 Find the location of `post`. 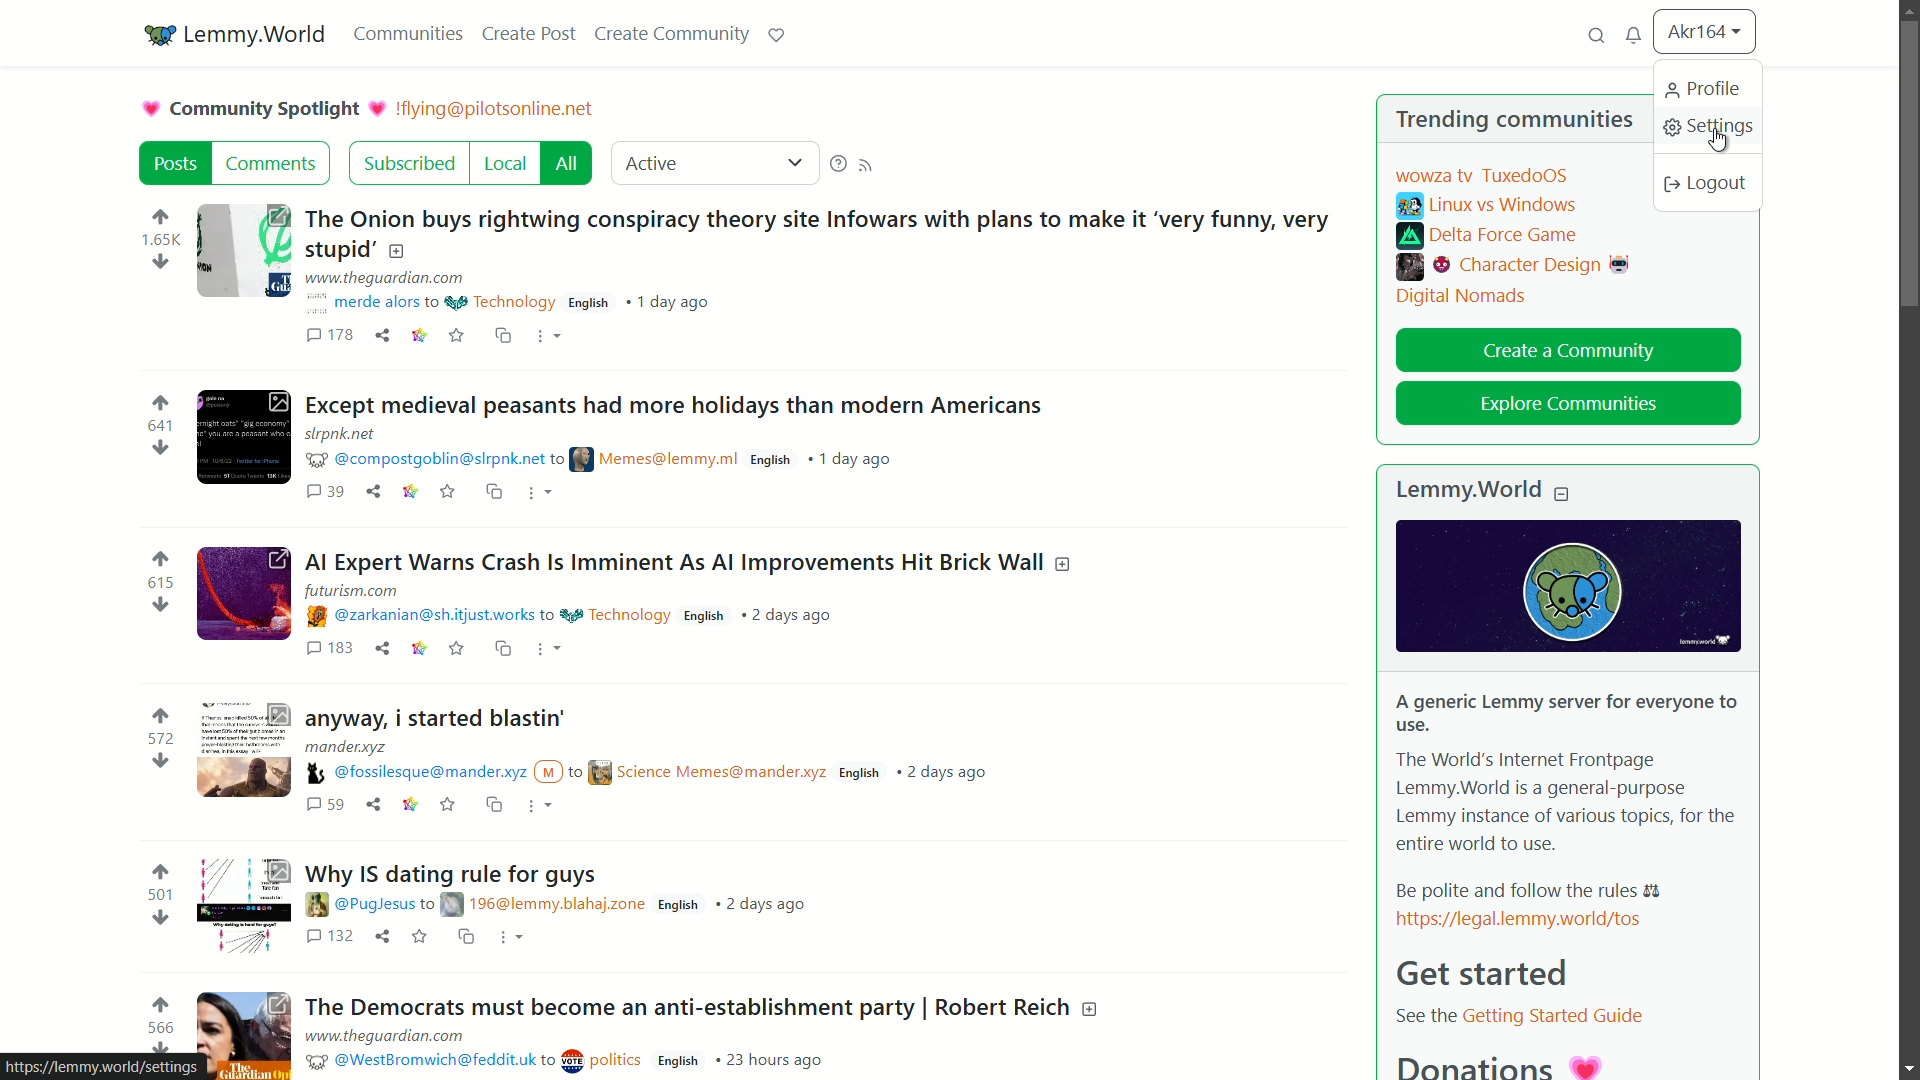

post is located at coordinates (175, 163).